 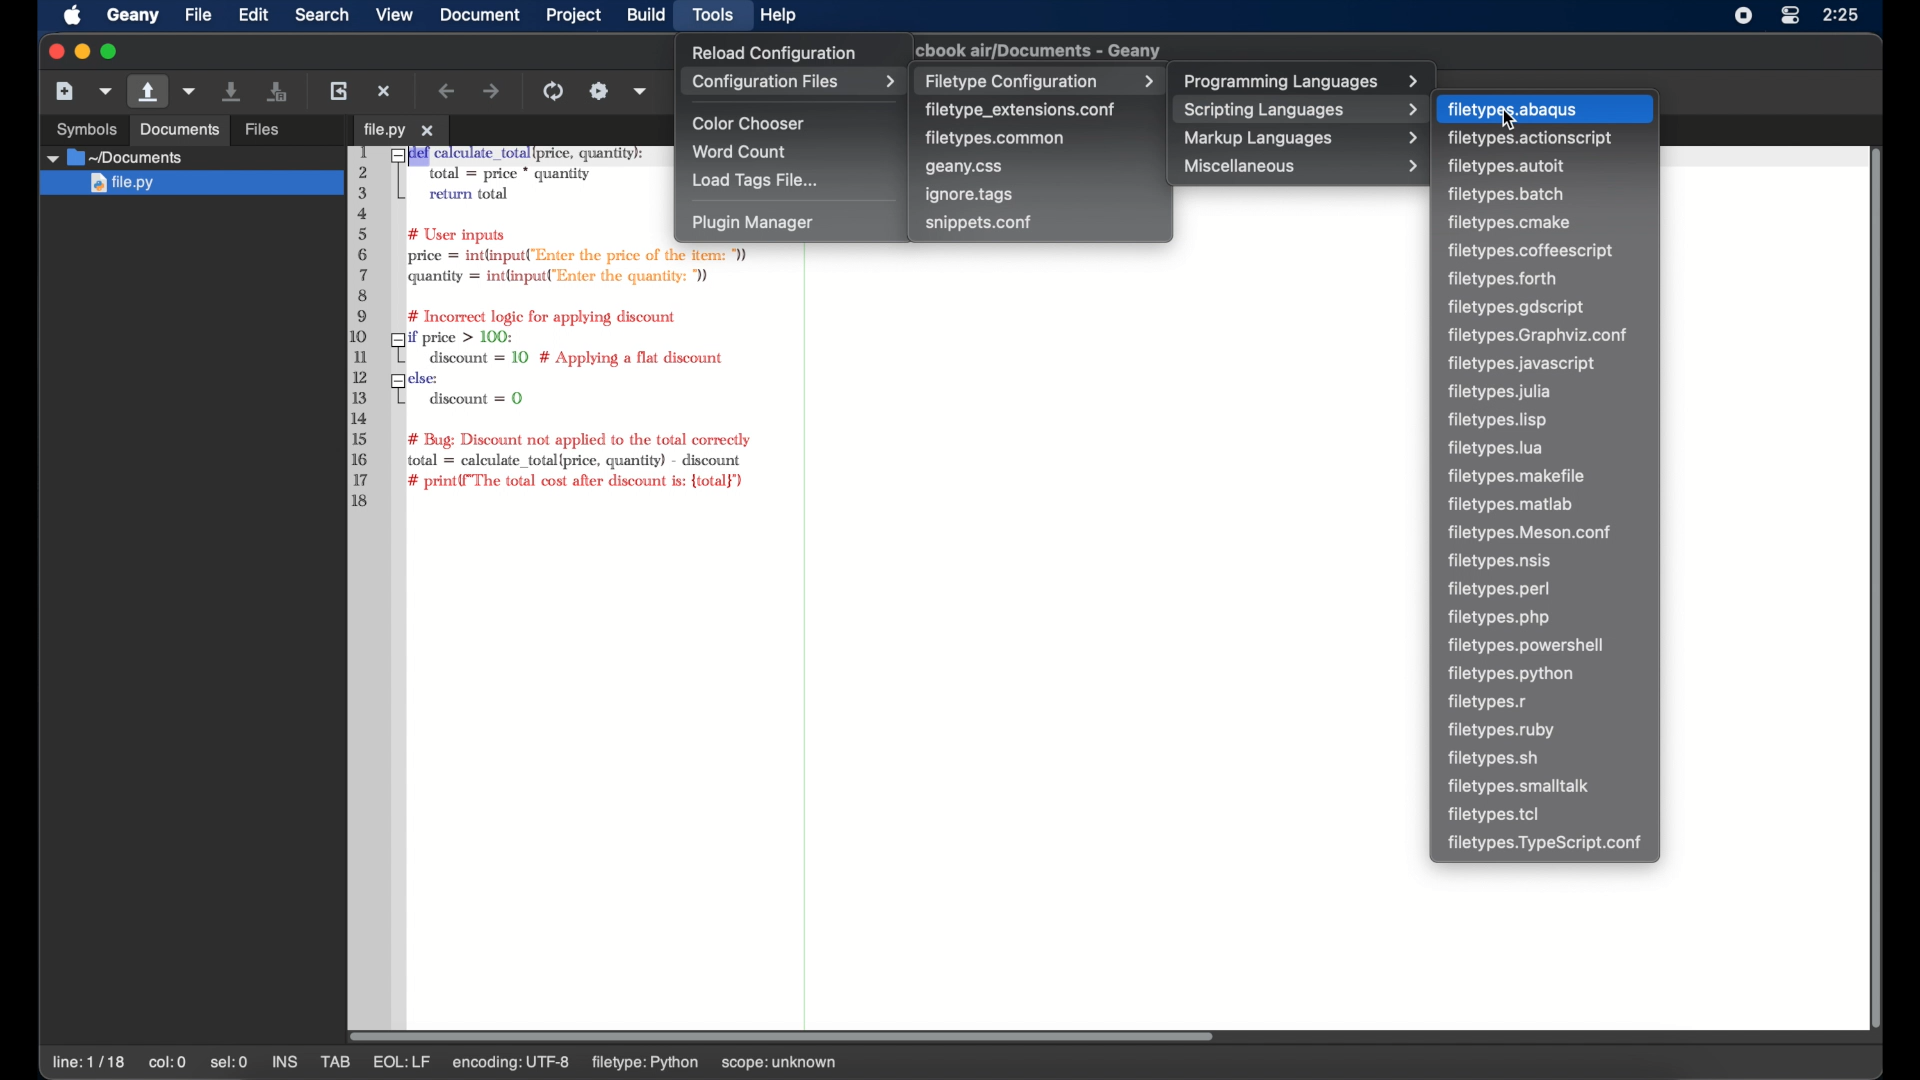 What do you see at coordinates (641, 91) in the screenshot?
I see `choose more build actions` at bounding box center [641, 91].